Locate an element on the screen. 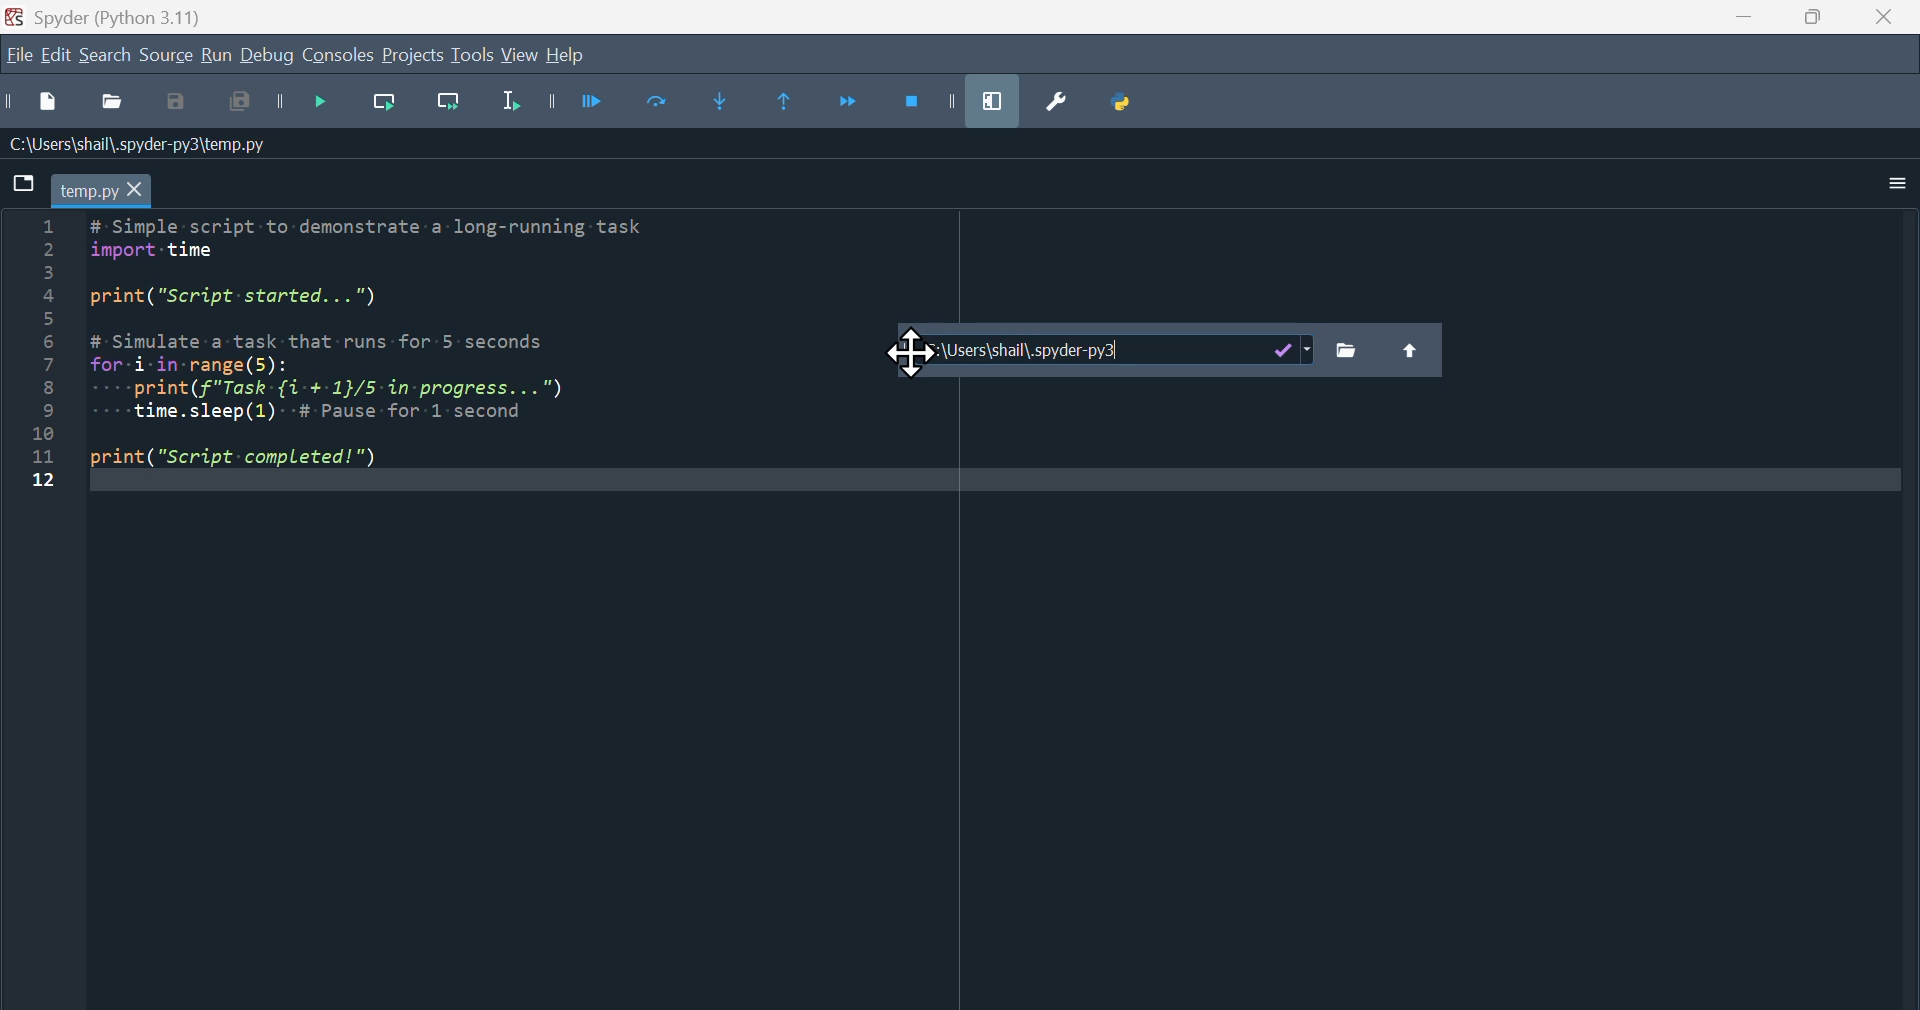  Stop debugging is located at coordinates (931, 99).